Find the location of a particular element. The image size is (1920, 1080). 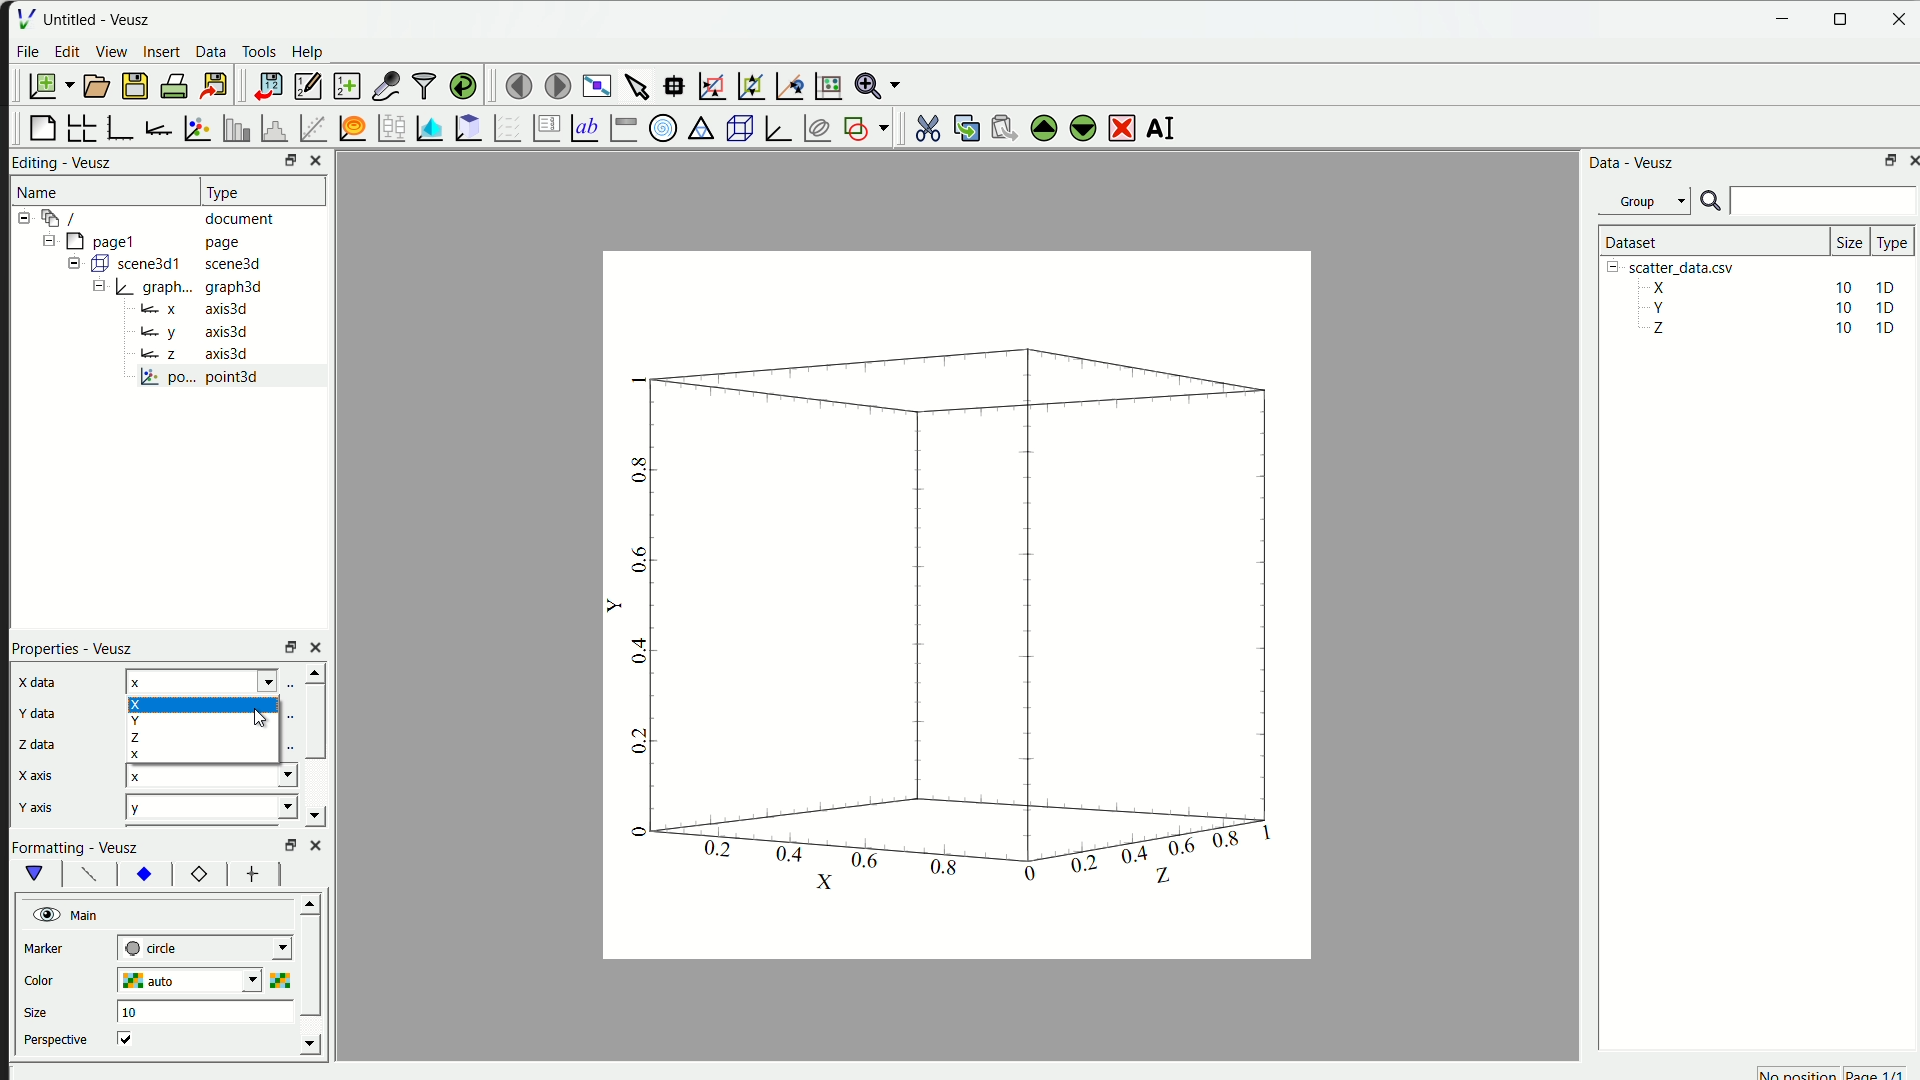

histogram of dataset is located at coordinates (270, 128).